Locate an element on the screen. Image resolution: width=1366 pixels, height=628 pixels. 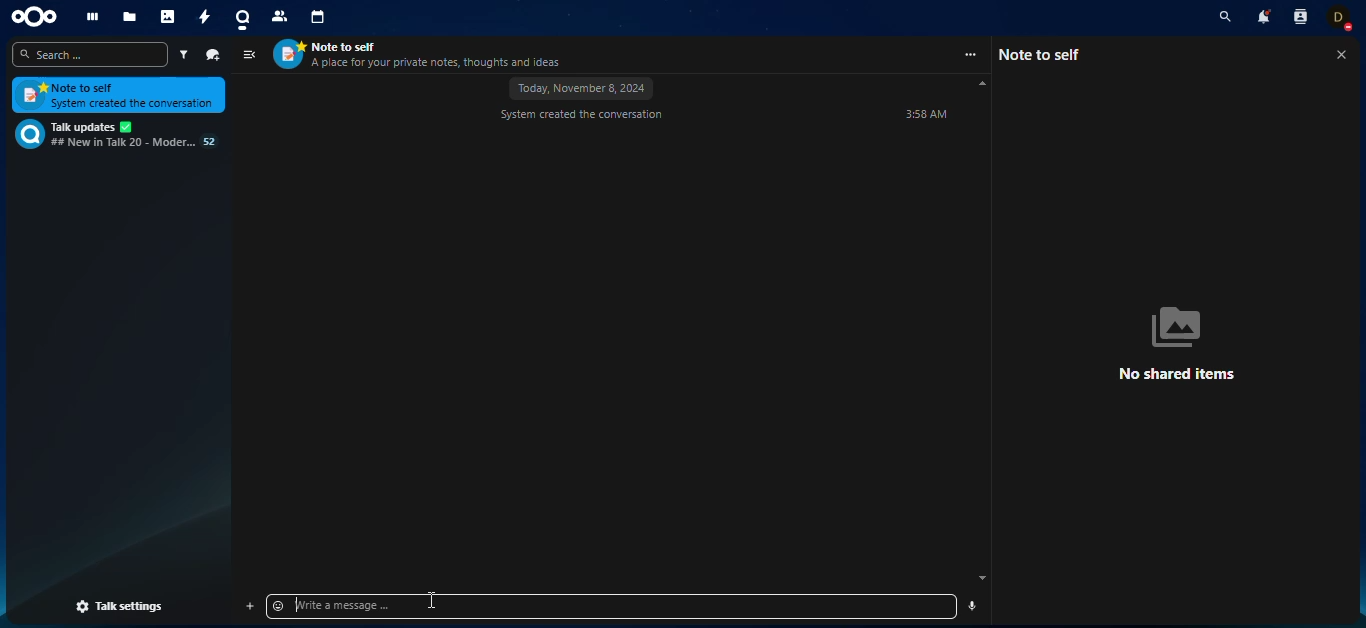
contact is located at coordinates (279, 19).